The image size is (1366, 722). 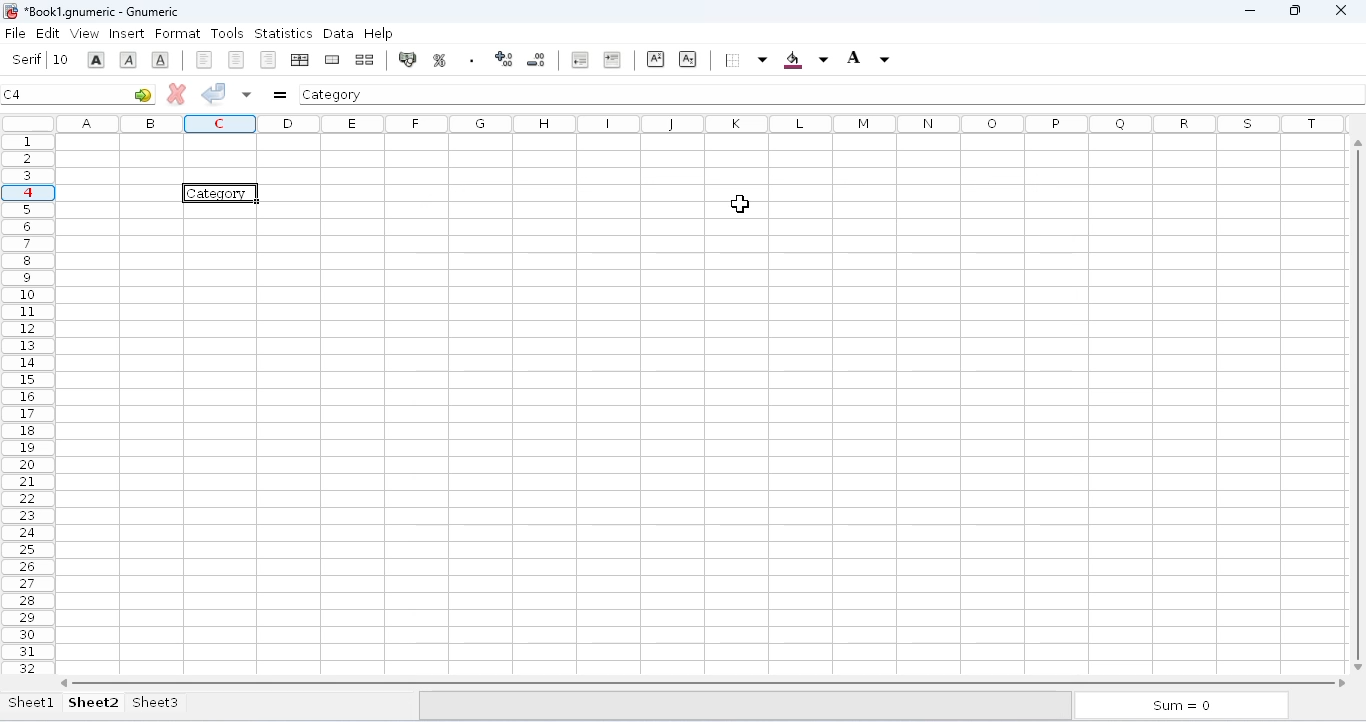 I want to click on rows, so click(x=28, y=404).